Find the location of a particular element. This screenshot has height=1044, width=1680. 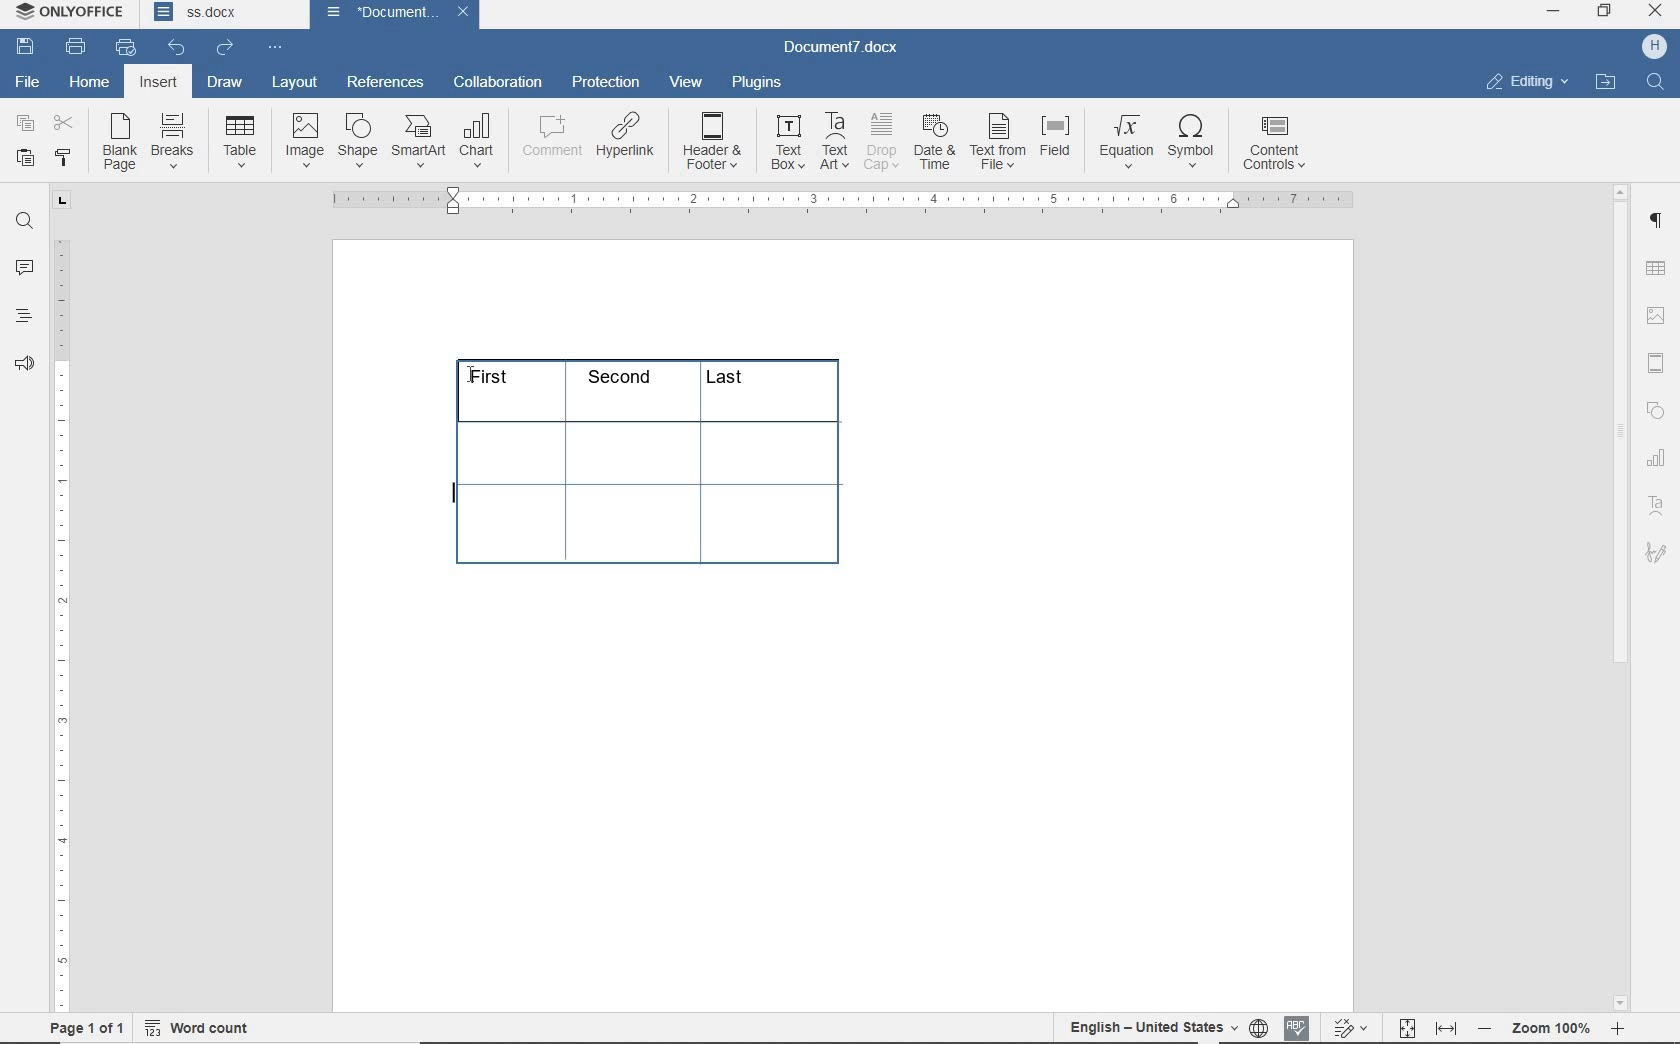

quick print is located at coordinates (125, 48).